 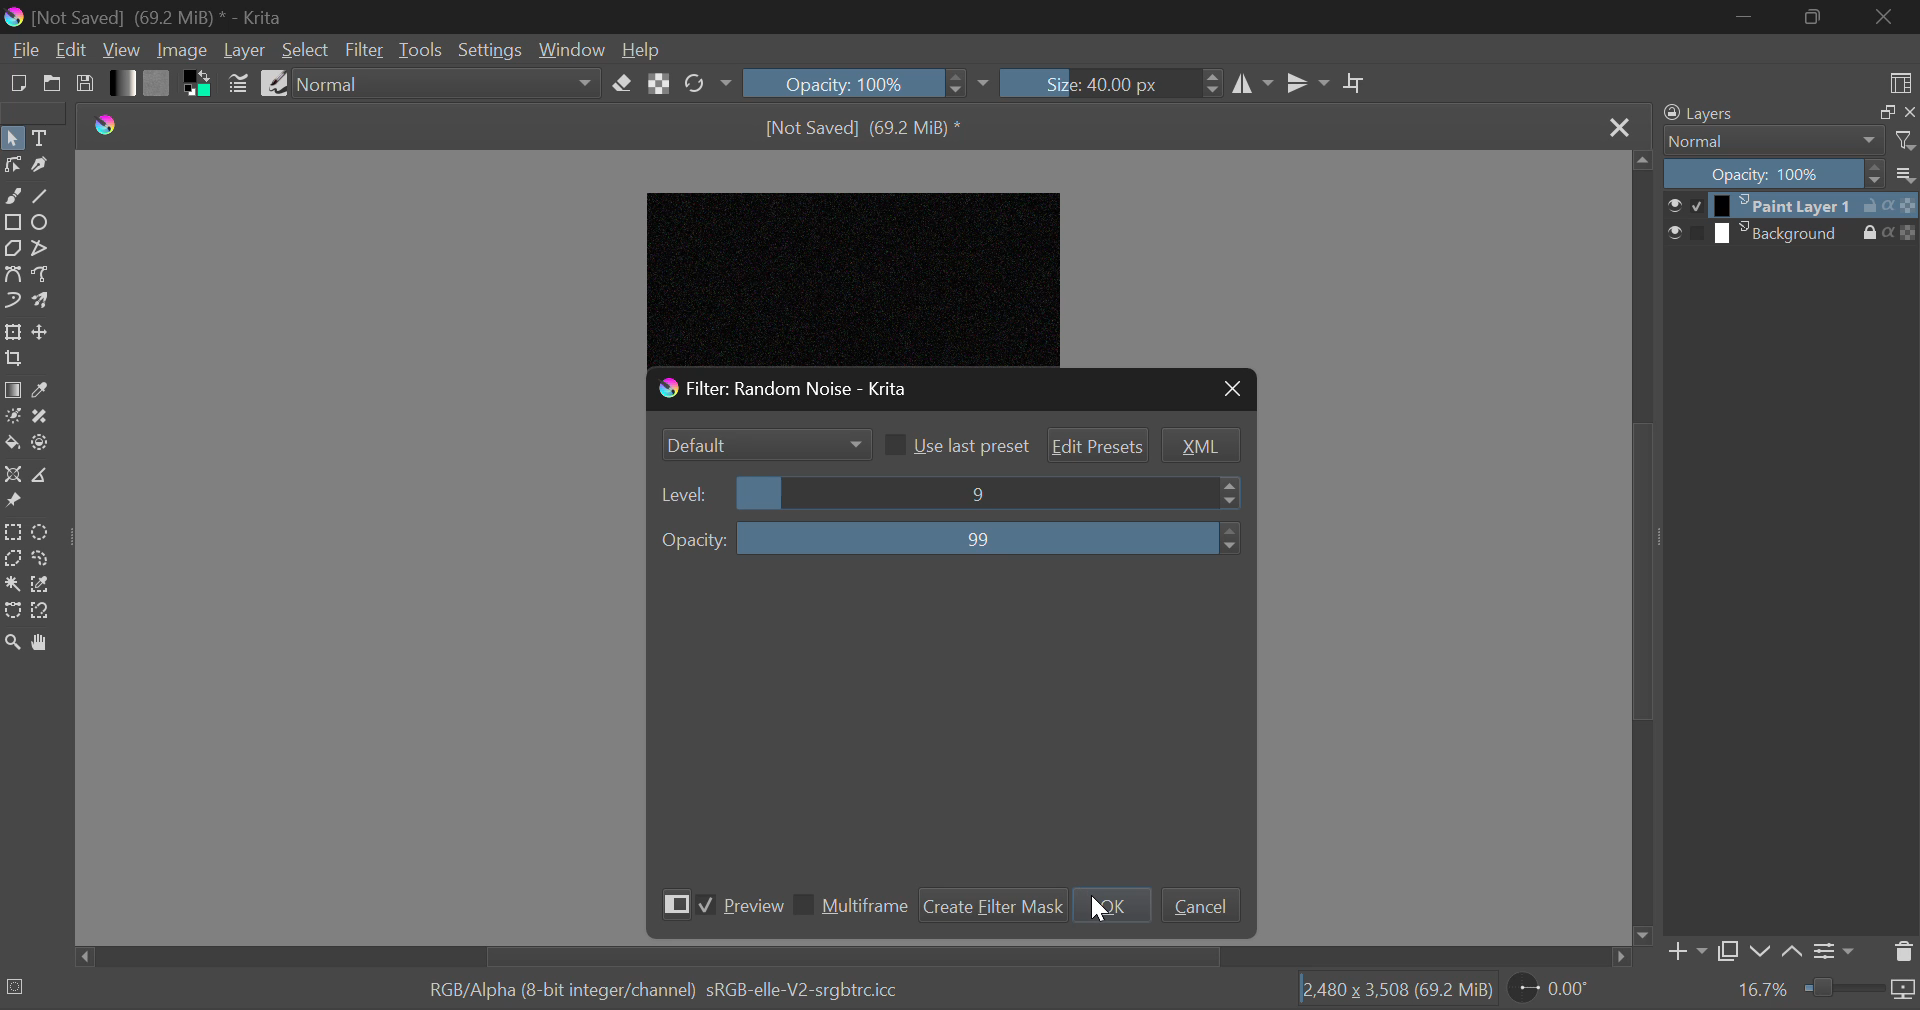 What do you see at coordinates (46, 643) in the screenshot?
I see `Pan` at bounding box center [46, 643].